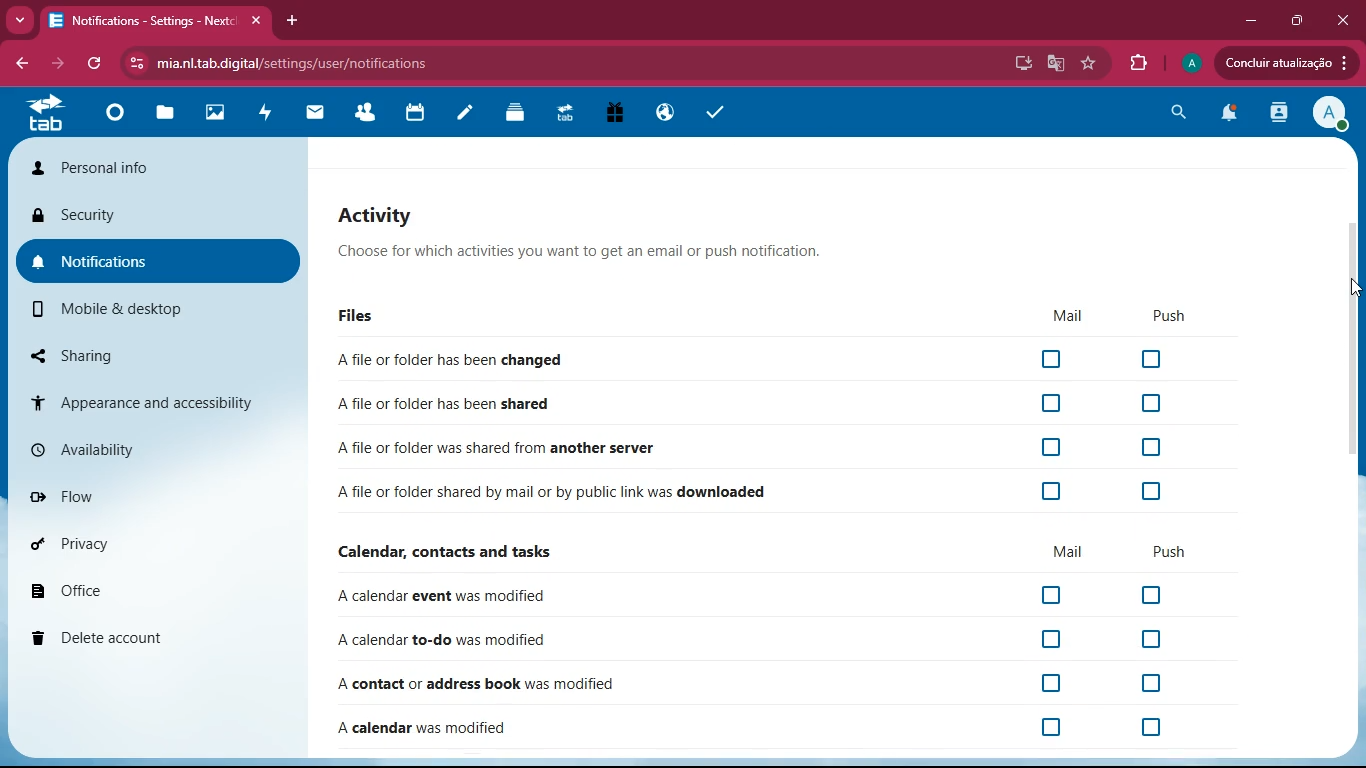 Image resolution: width=1366 pixels, height=768 pixels. Describe the element at coordinates (440, 597) in the screenshot. I see `A calendar event was modified` at that location.